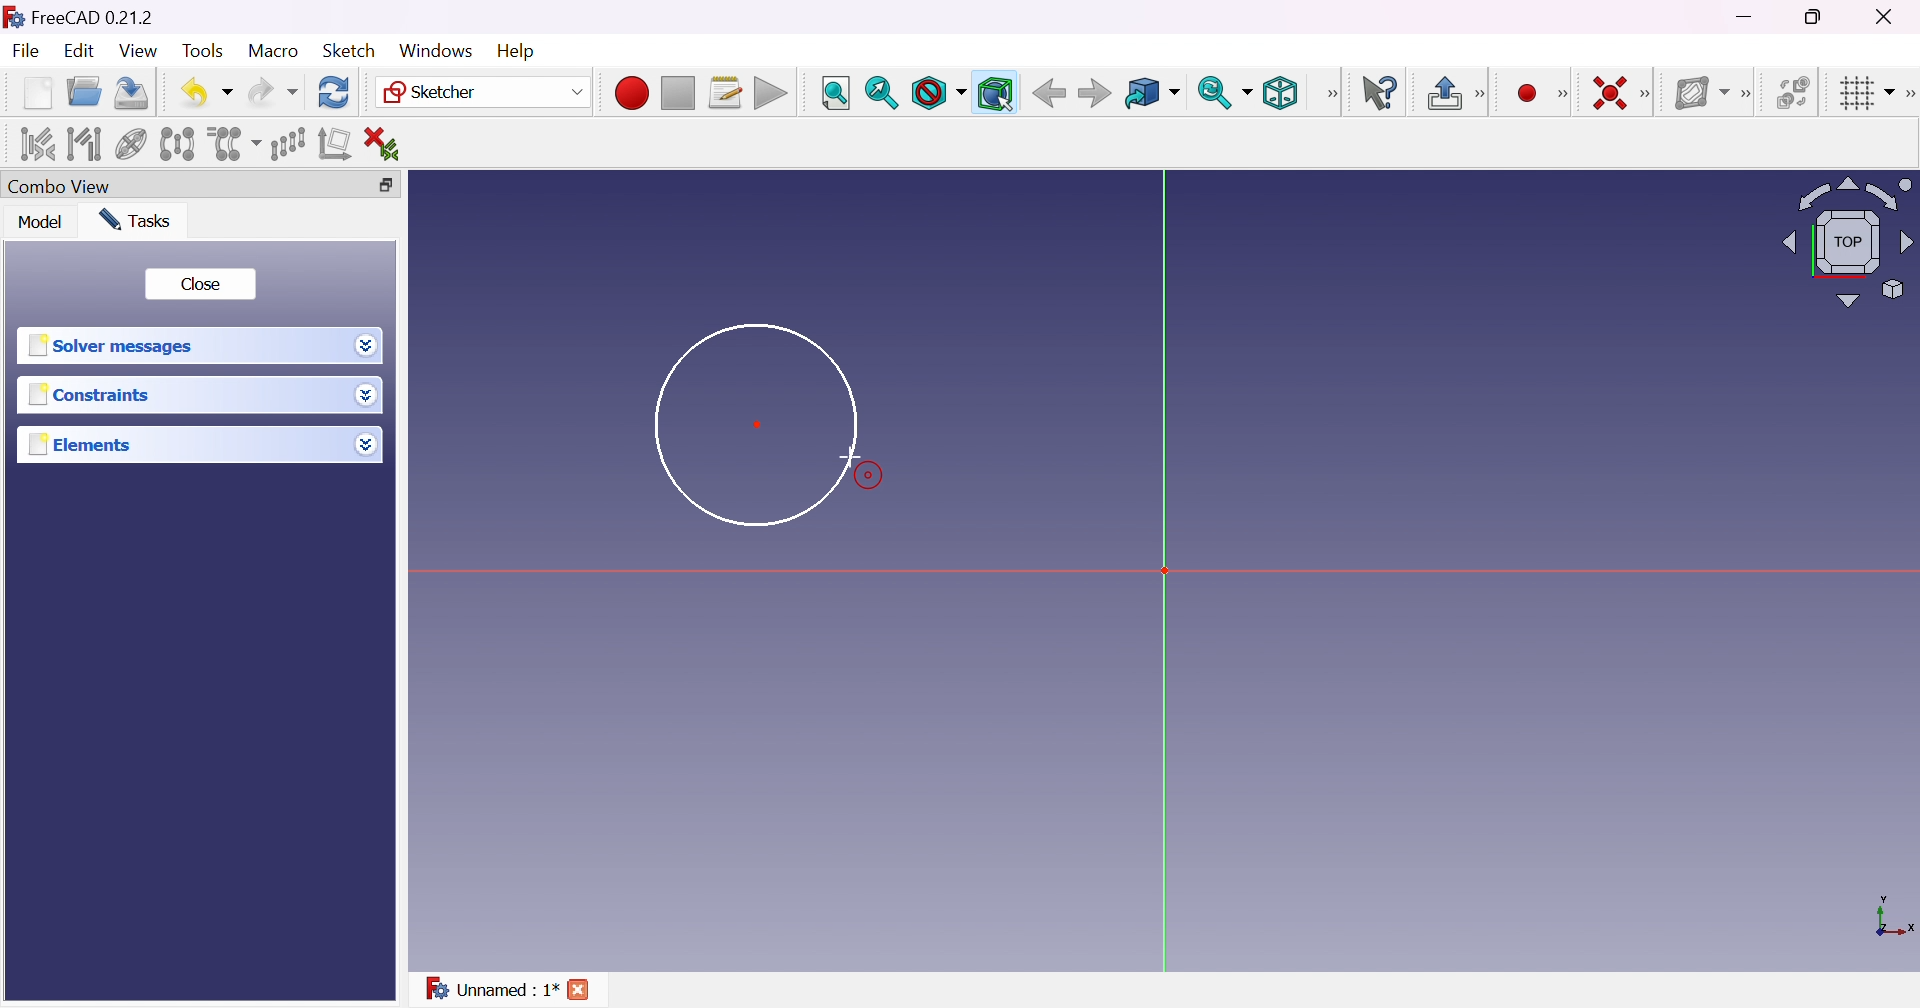  What do you see at coordinates (1748, 95) in the screenshot?
I see `Sketcher -spline tools` at bounding box center [1748, 95].